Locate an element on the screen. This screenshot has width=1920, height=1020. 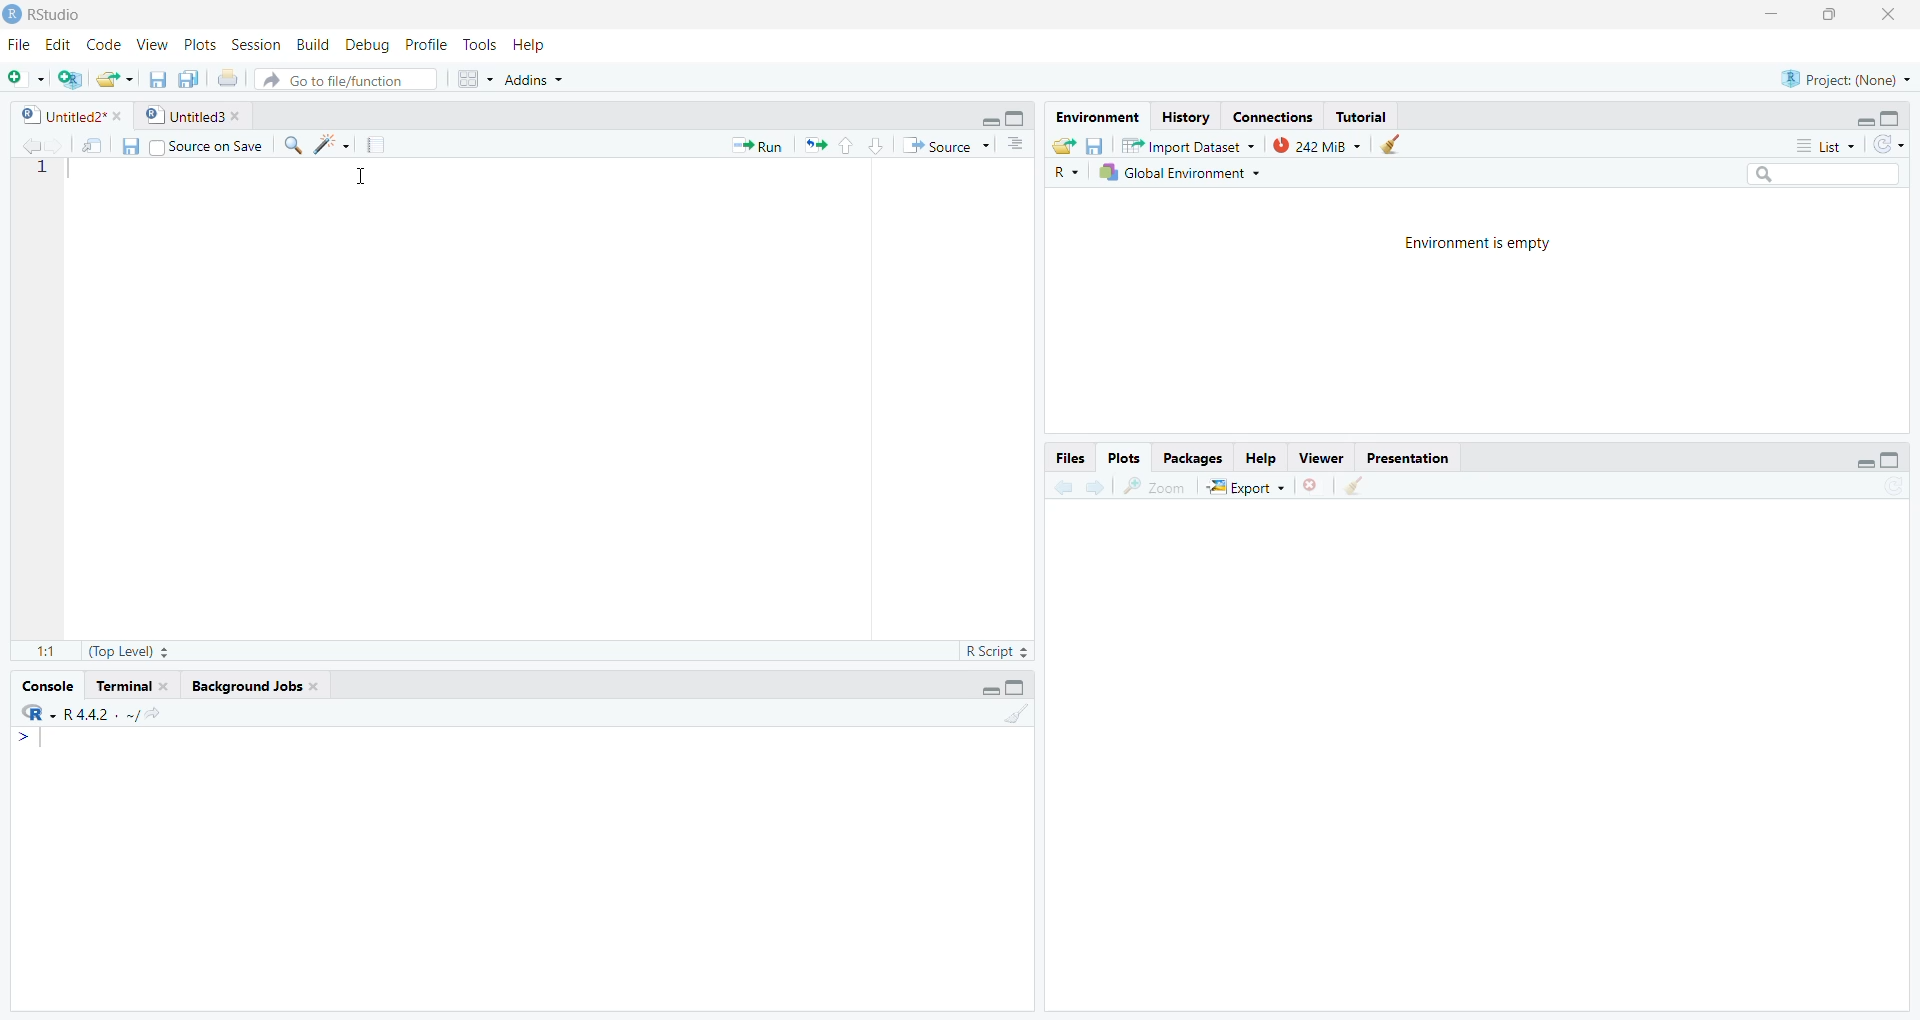
R Script  is located at coordinates (996, 652).